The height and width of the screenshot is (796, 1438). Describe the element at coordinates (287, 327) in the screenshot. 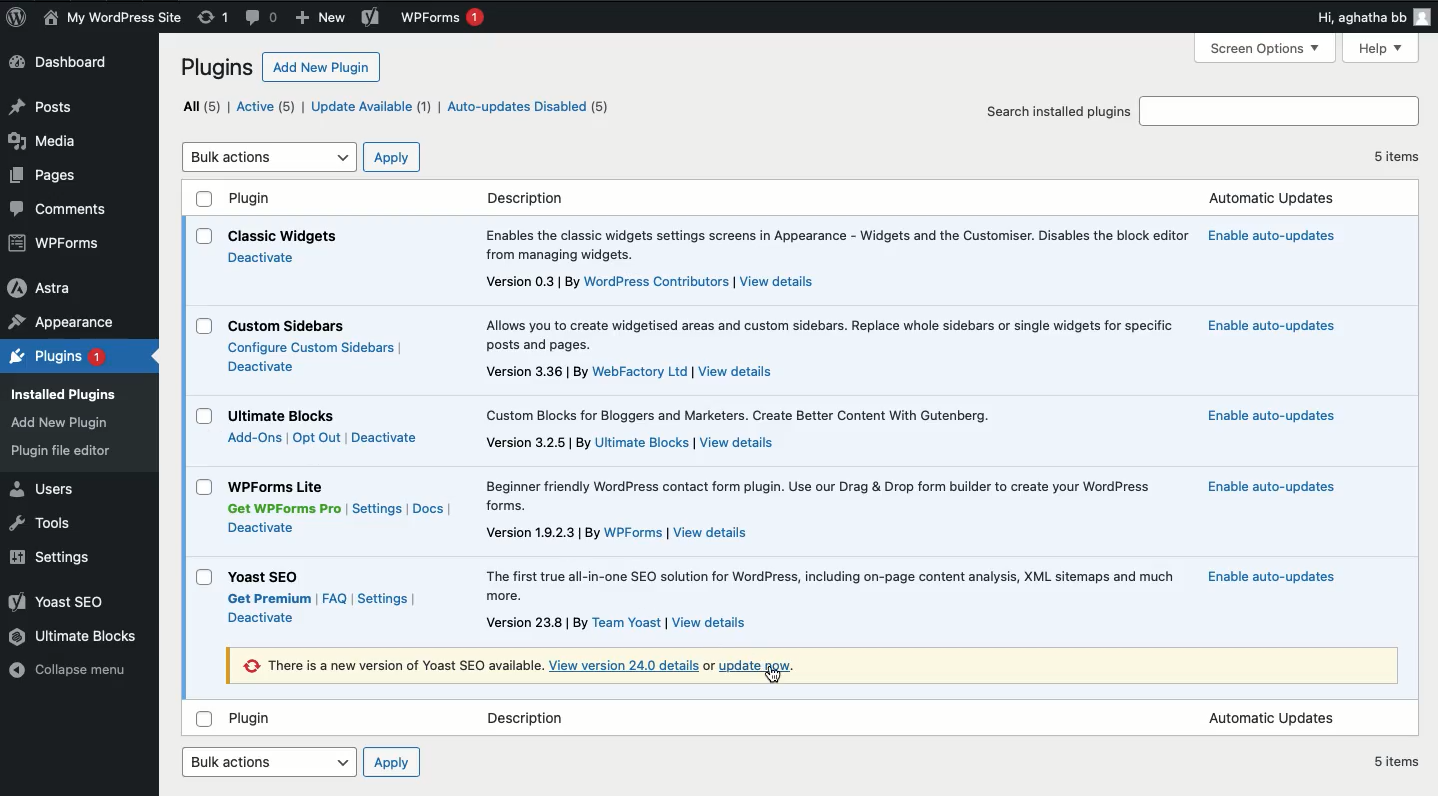

I see `Plugin` at that location.